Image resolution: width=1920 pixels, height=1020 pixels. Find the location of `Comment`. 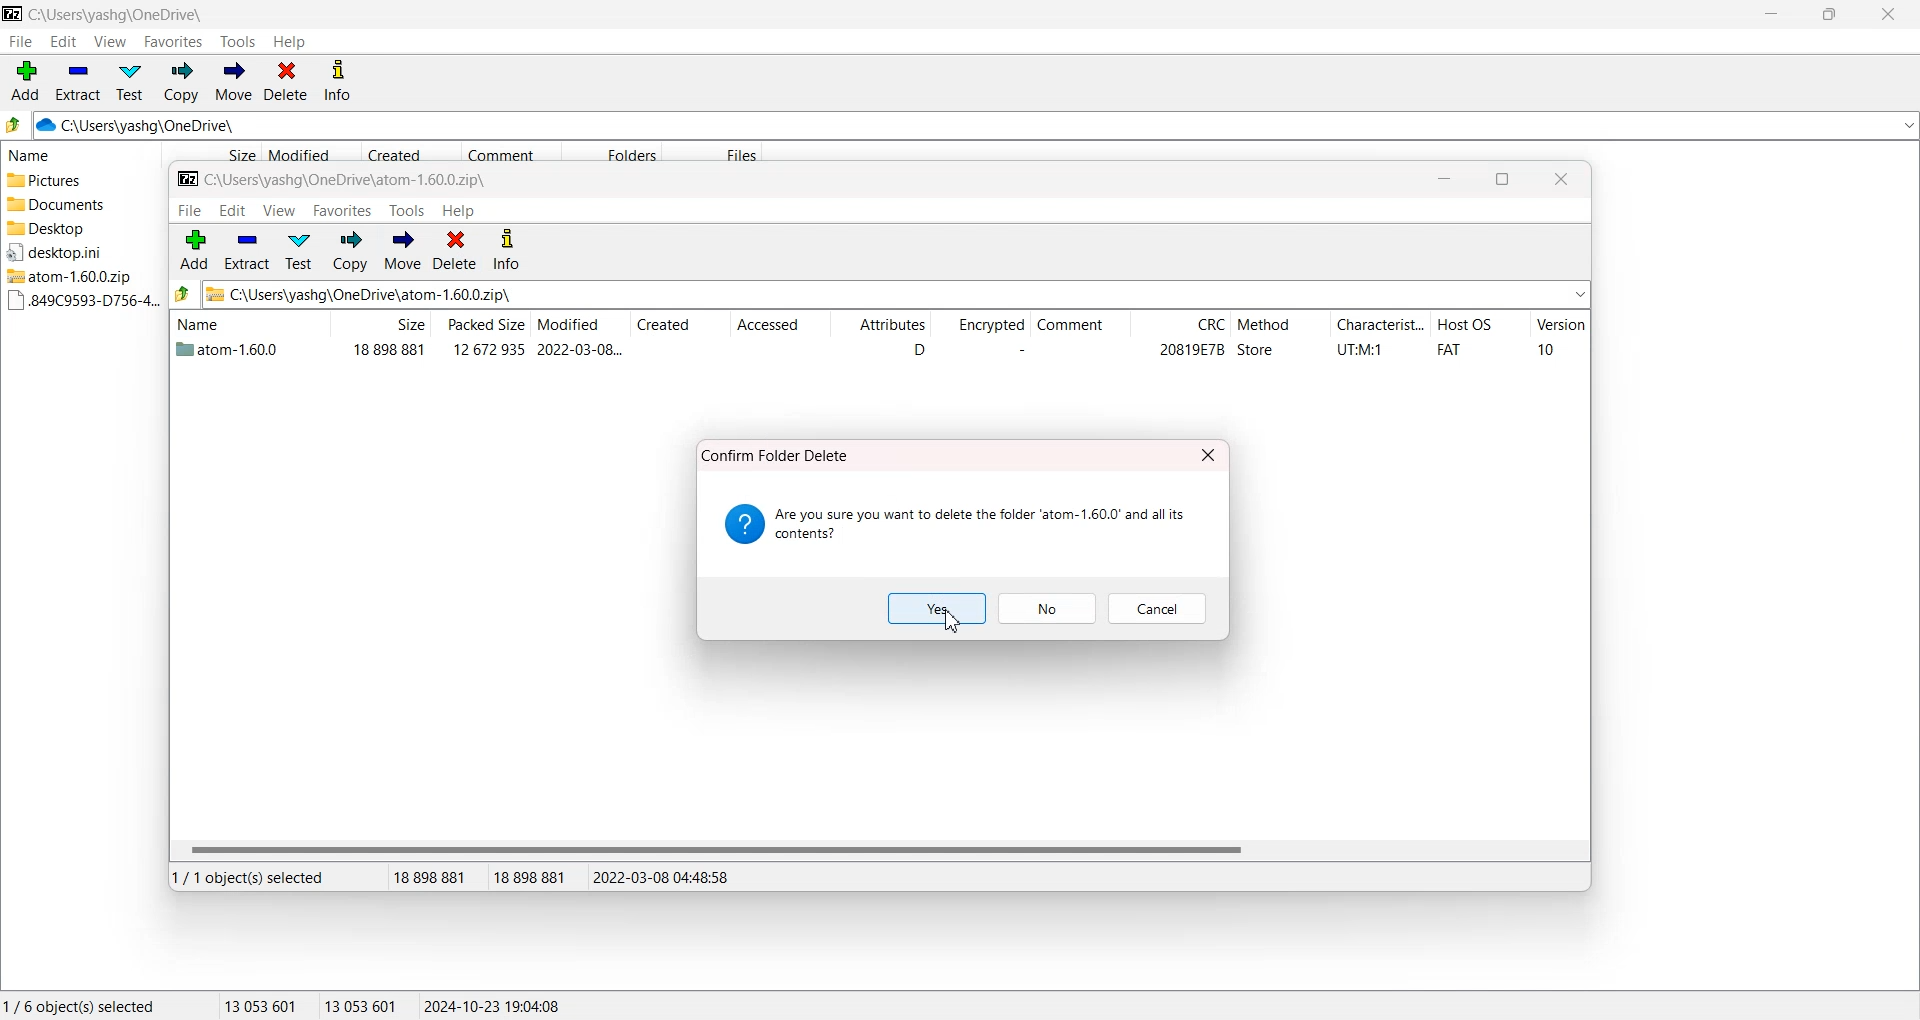

Comment is located at coordinates (1078, 326).